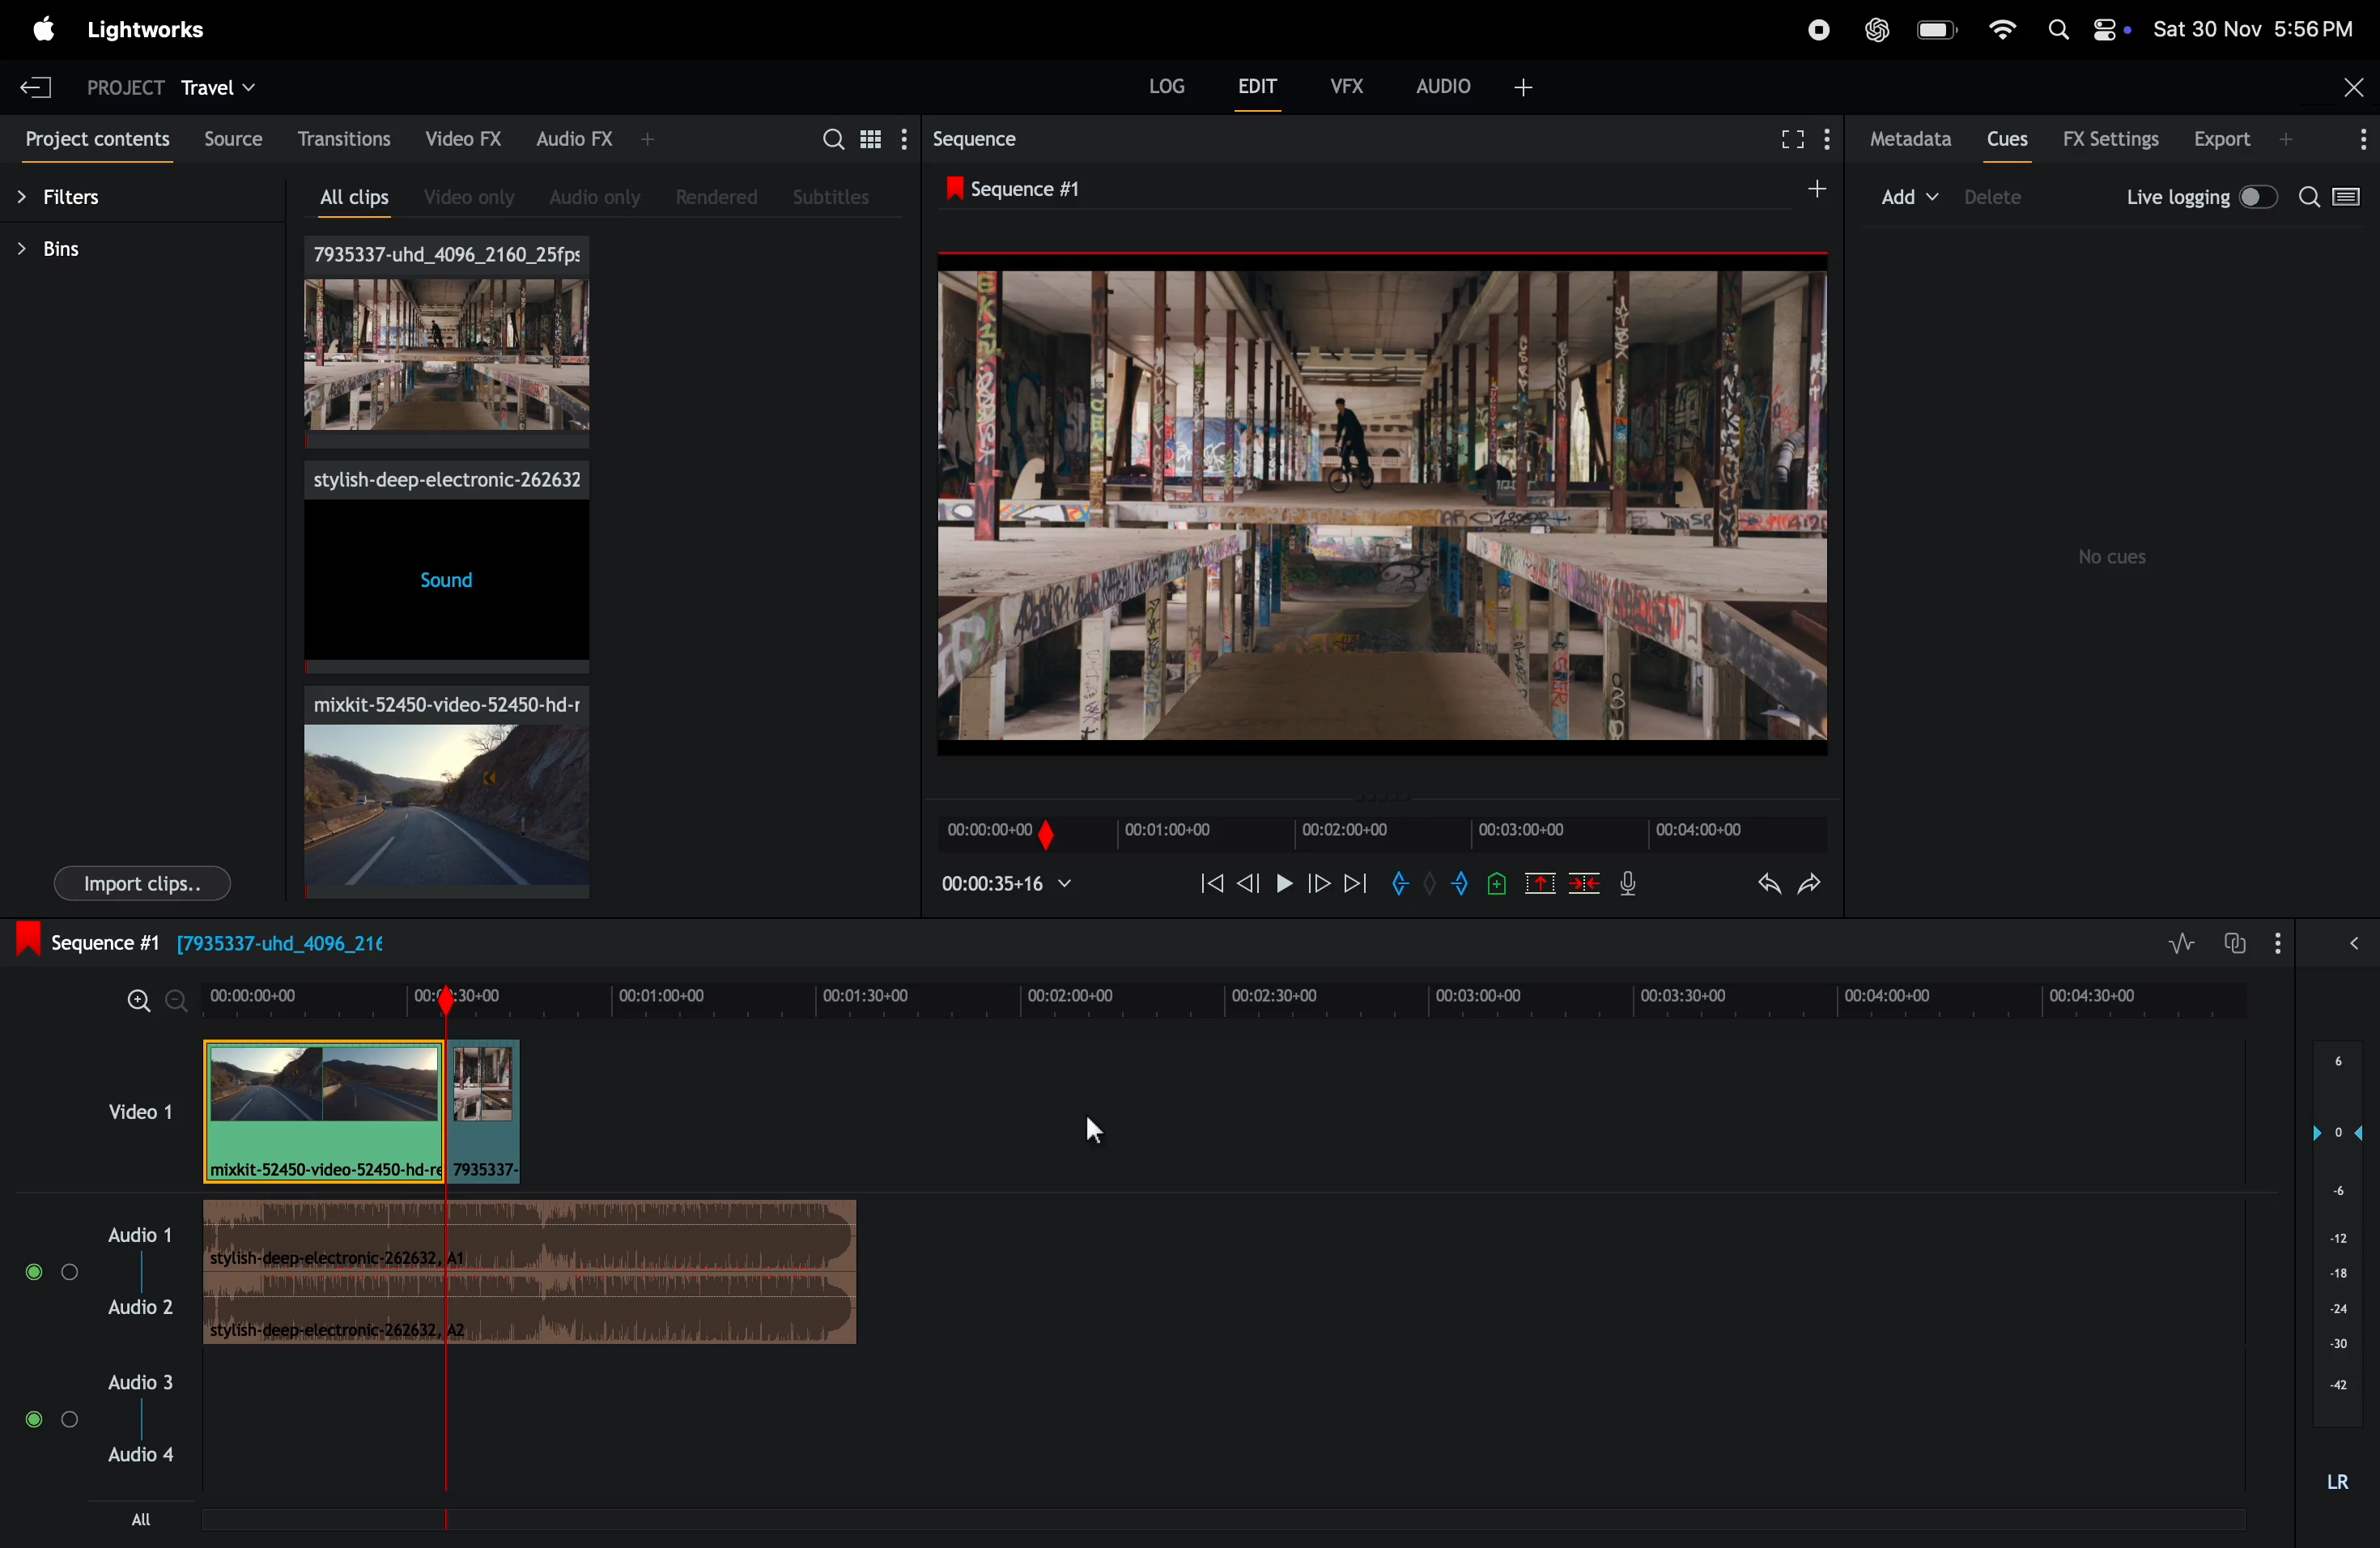  What do you see at coordinates (1284, 885) in the screenshot?
I see `play` at bounding box center [1284, 885].